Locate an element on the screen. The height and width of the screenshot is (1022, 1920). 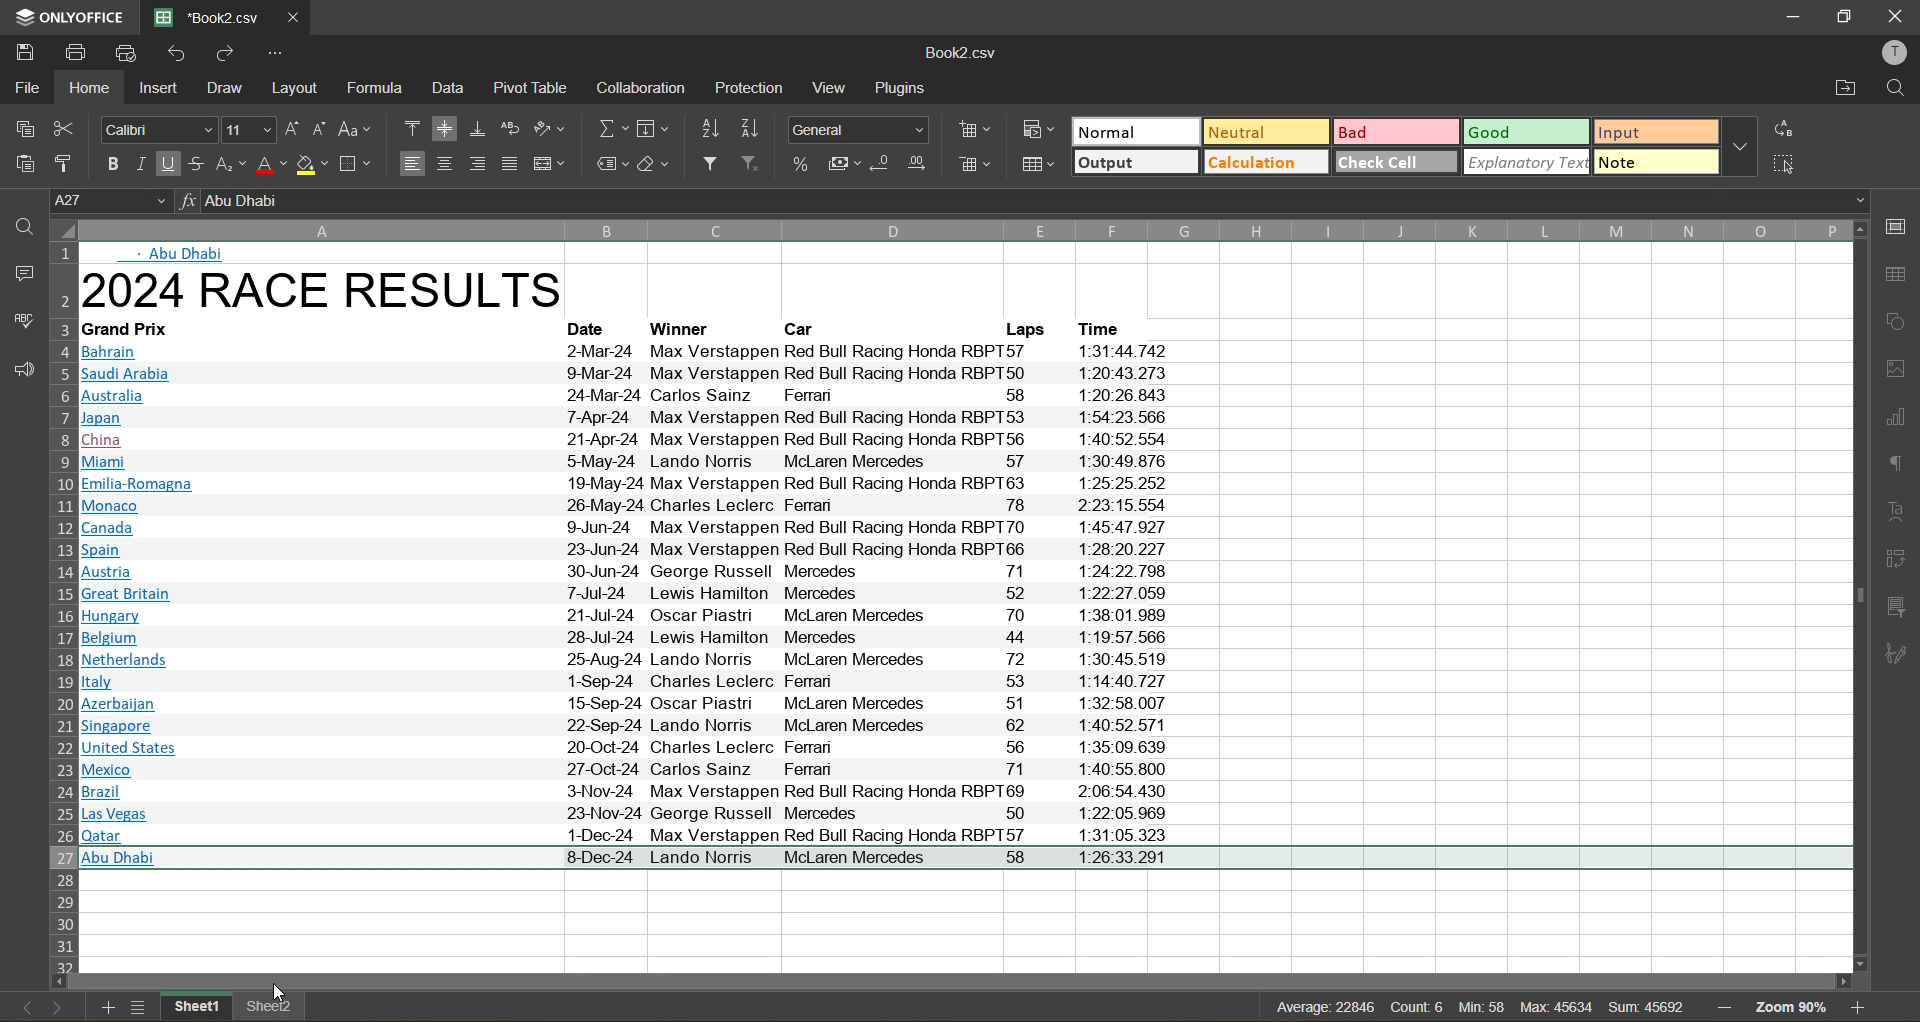
formula is located at coordinates (384, 89).